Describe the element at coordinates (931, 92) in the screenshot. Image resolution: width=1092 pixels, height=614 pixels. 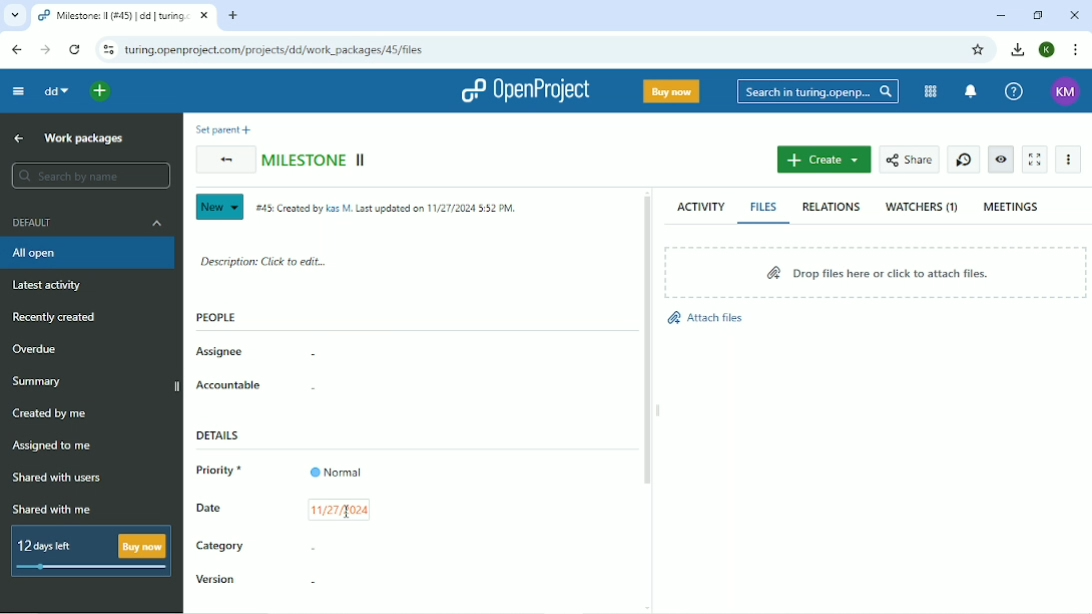
I see `Modules` at that location.